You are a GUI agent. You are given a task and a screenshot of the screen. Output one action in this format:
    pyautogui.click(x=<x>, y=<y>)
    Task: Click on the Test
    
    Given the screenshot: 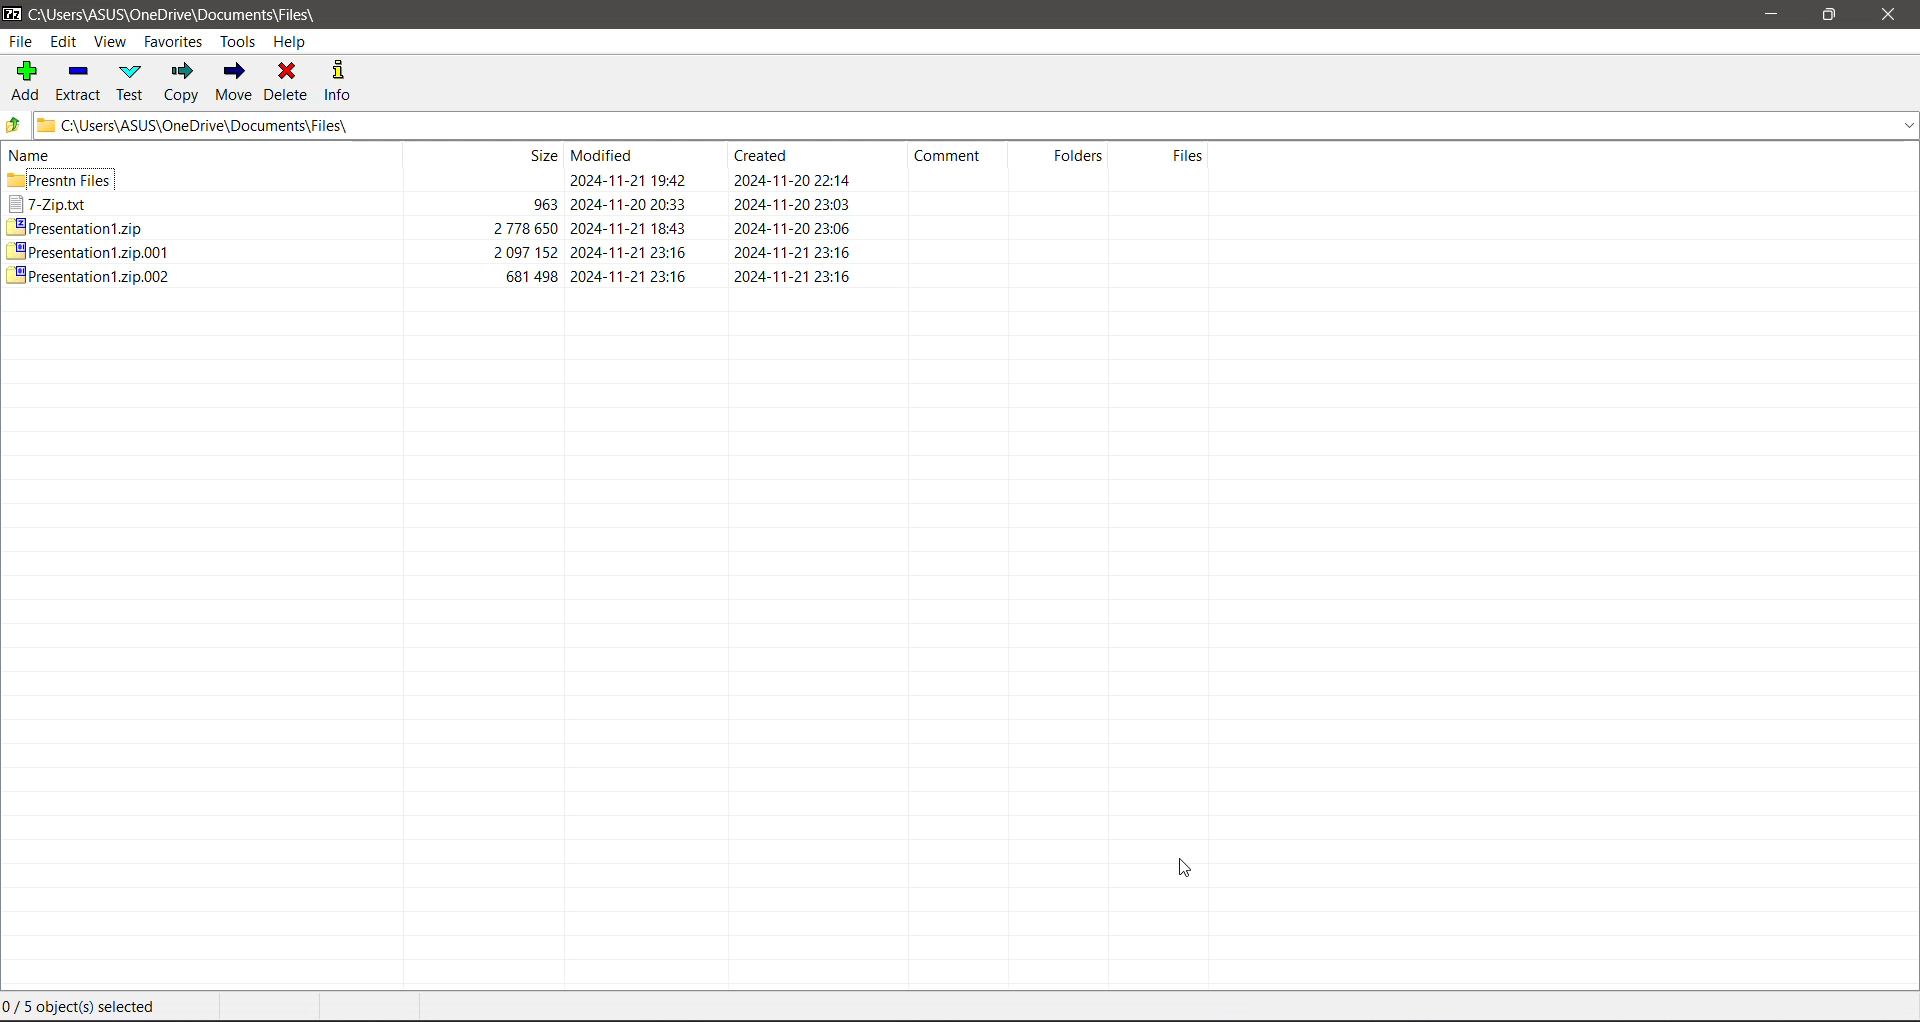 What is the action you would take?
    pyautogui.click(x=131, y=82)
    